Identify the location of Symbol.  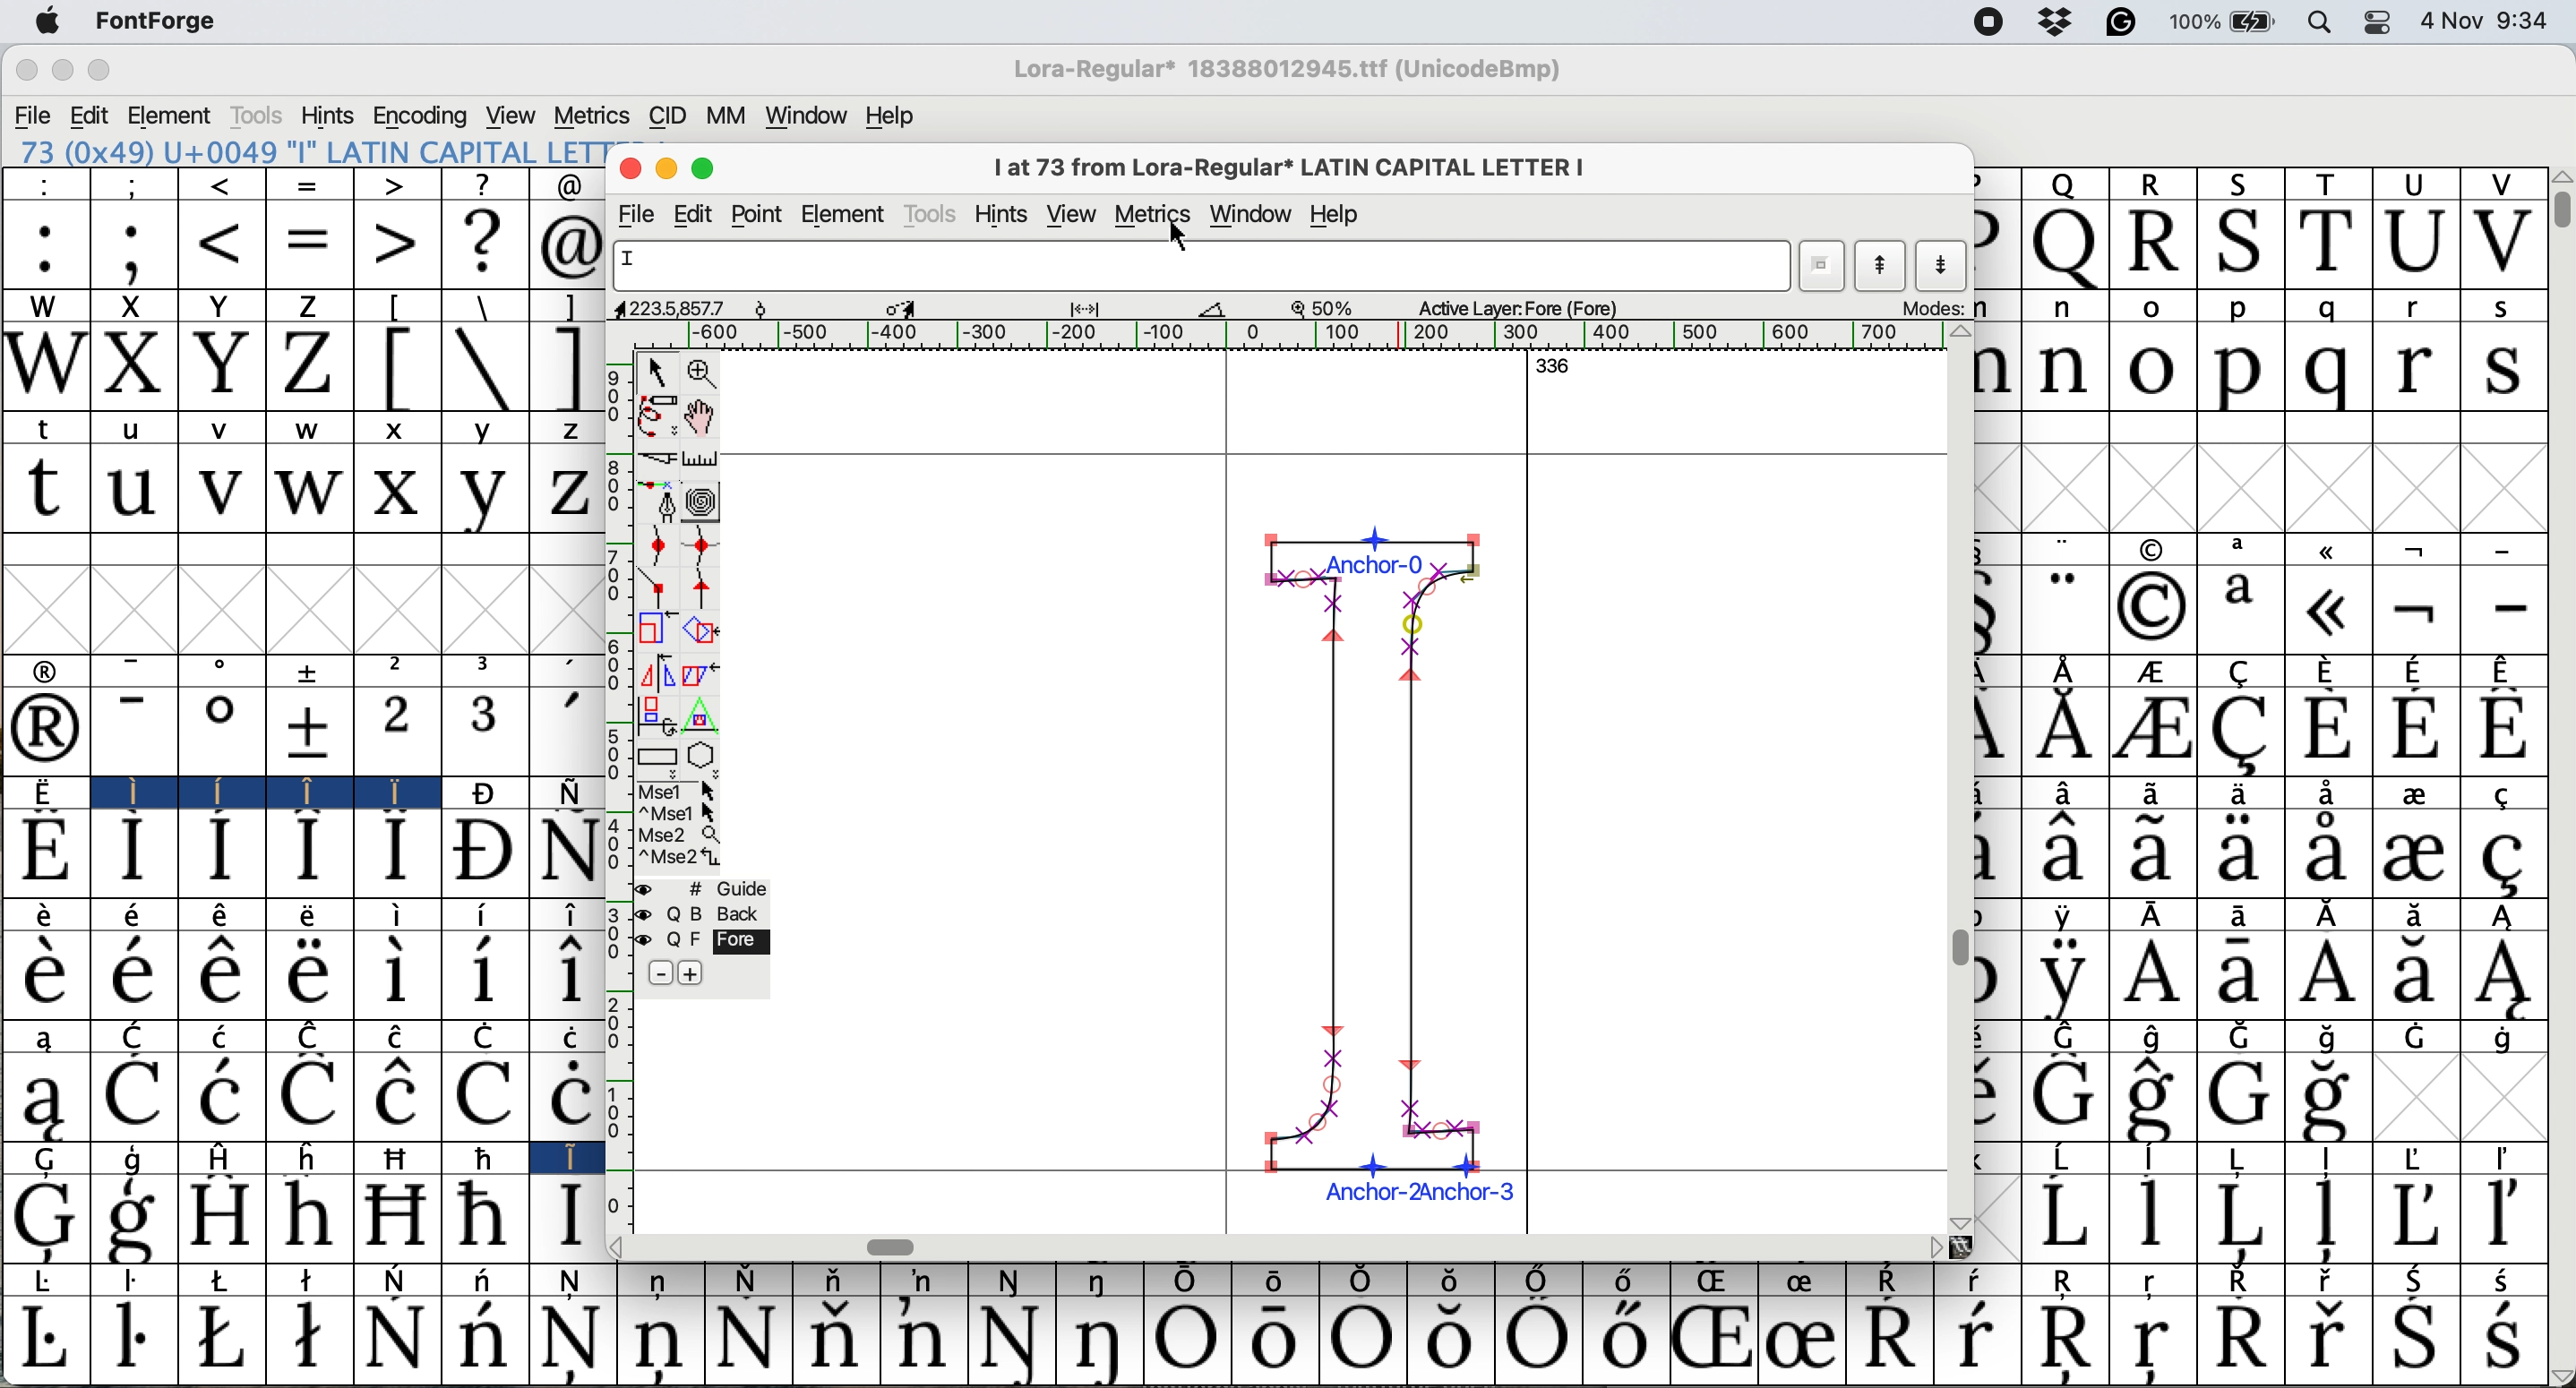
(2152, 794).